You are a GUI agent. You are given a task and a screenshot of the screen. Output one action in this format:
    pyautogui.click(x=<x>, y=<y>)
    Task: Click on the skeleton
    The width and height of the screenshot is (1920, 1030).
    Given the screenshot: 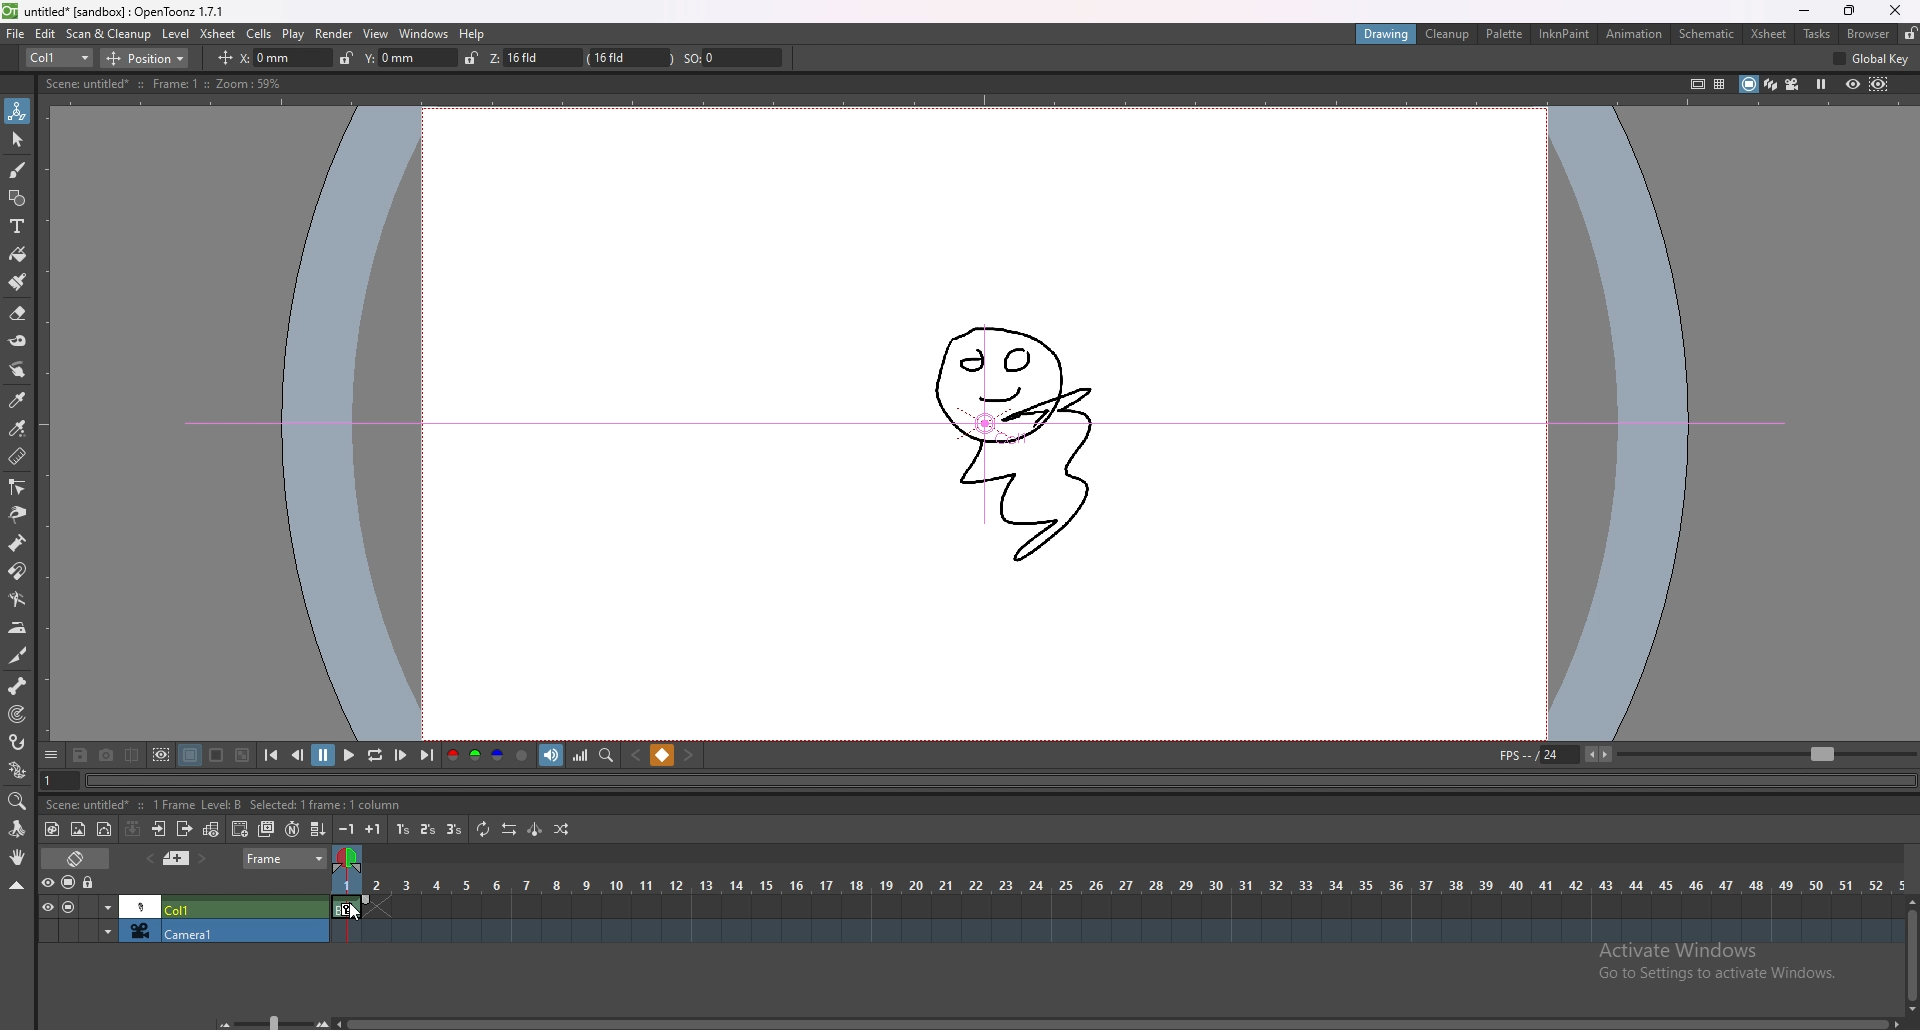 What is the action you would take?
    pyautogui.click(x=19, y=685)
    